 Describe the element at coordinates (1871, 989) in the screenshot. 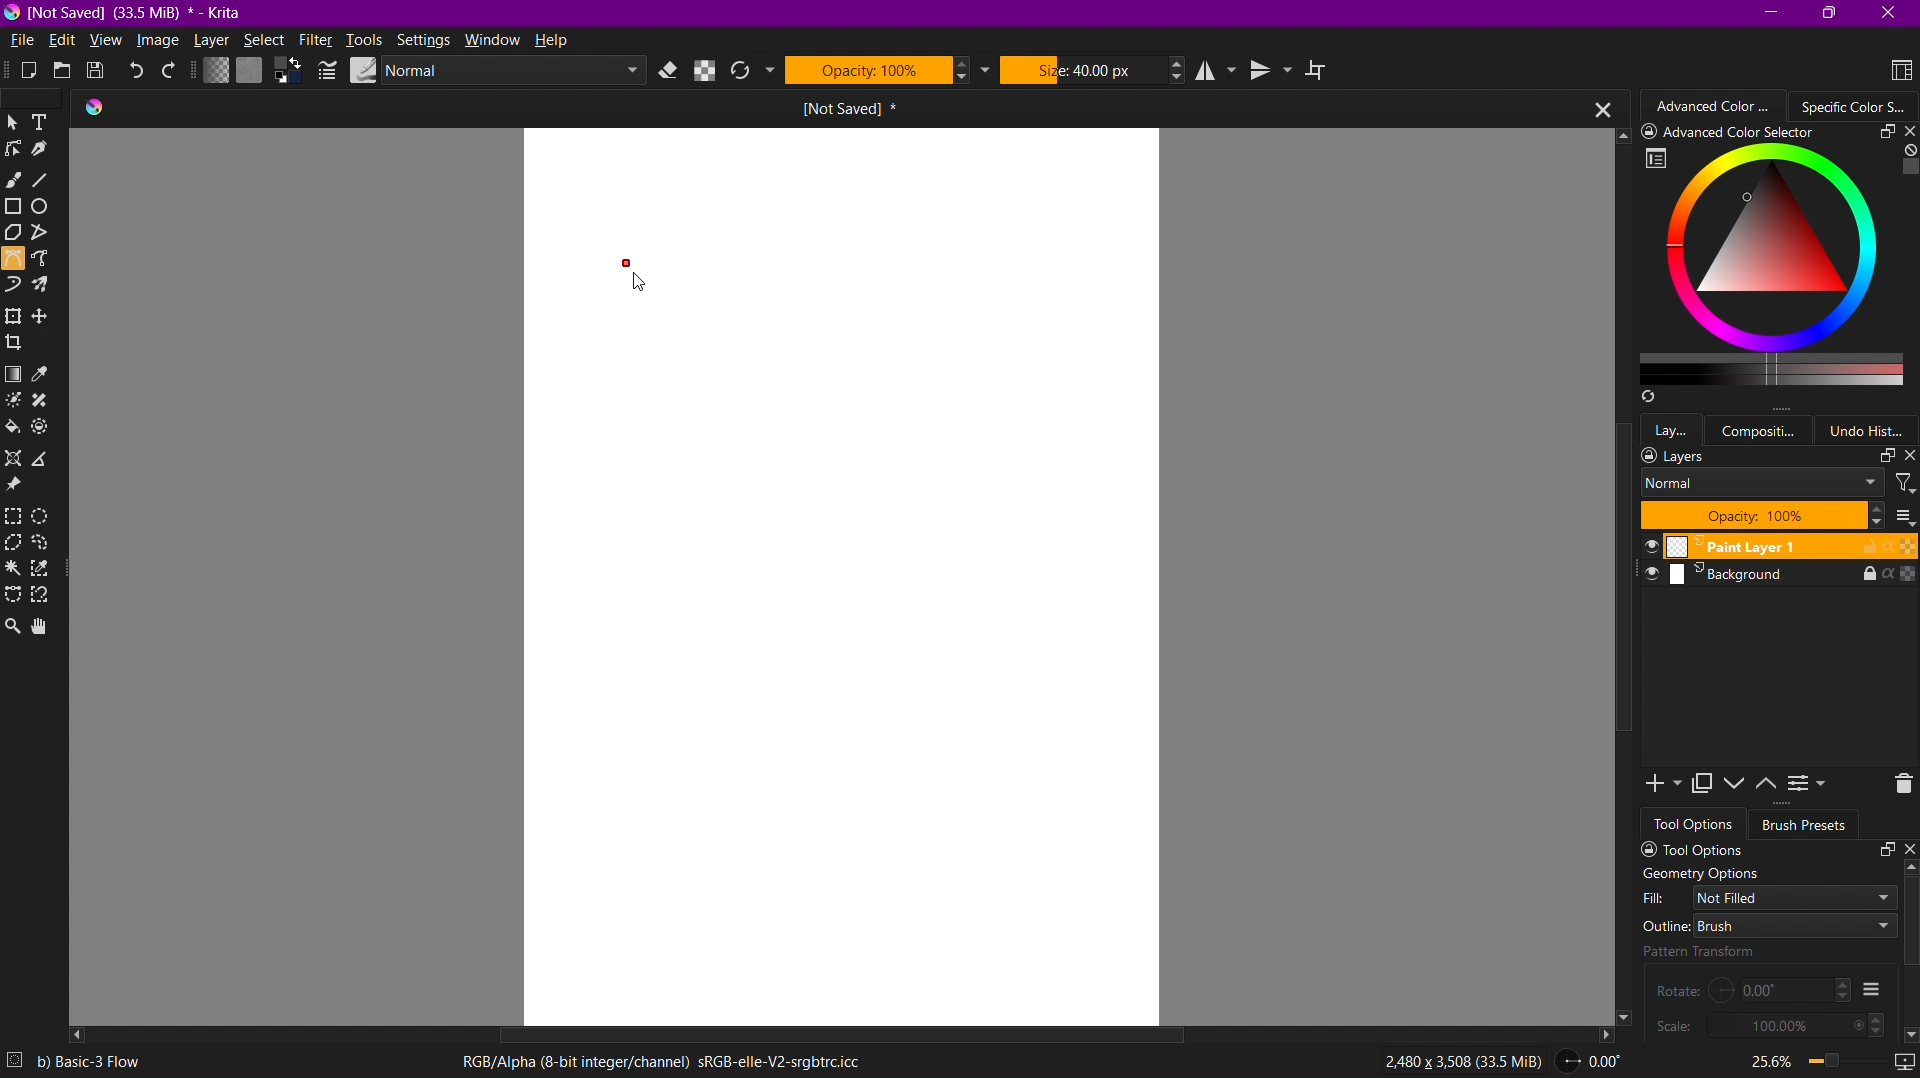

I see `Options` at that location.